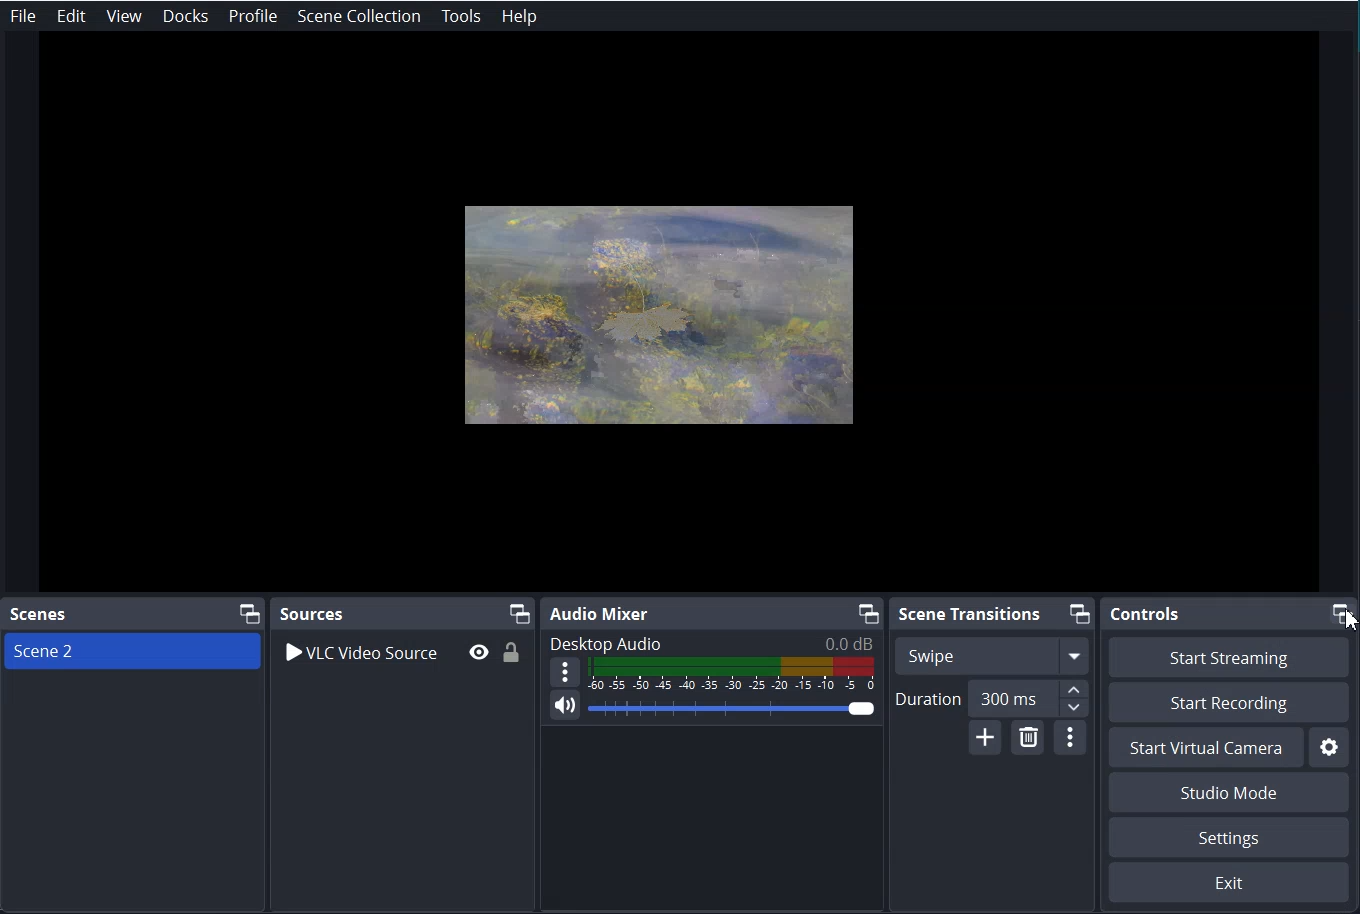 This screenshot has height=914, width=1360. What do you see at coordinates (247, 613) in the screenshot?
I see `Maximize` at bounding box center [247, 613].